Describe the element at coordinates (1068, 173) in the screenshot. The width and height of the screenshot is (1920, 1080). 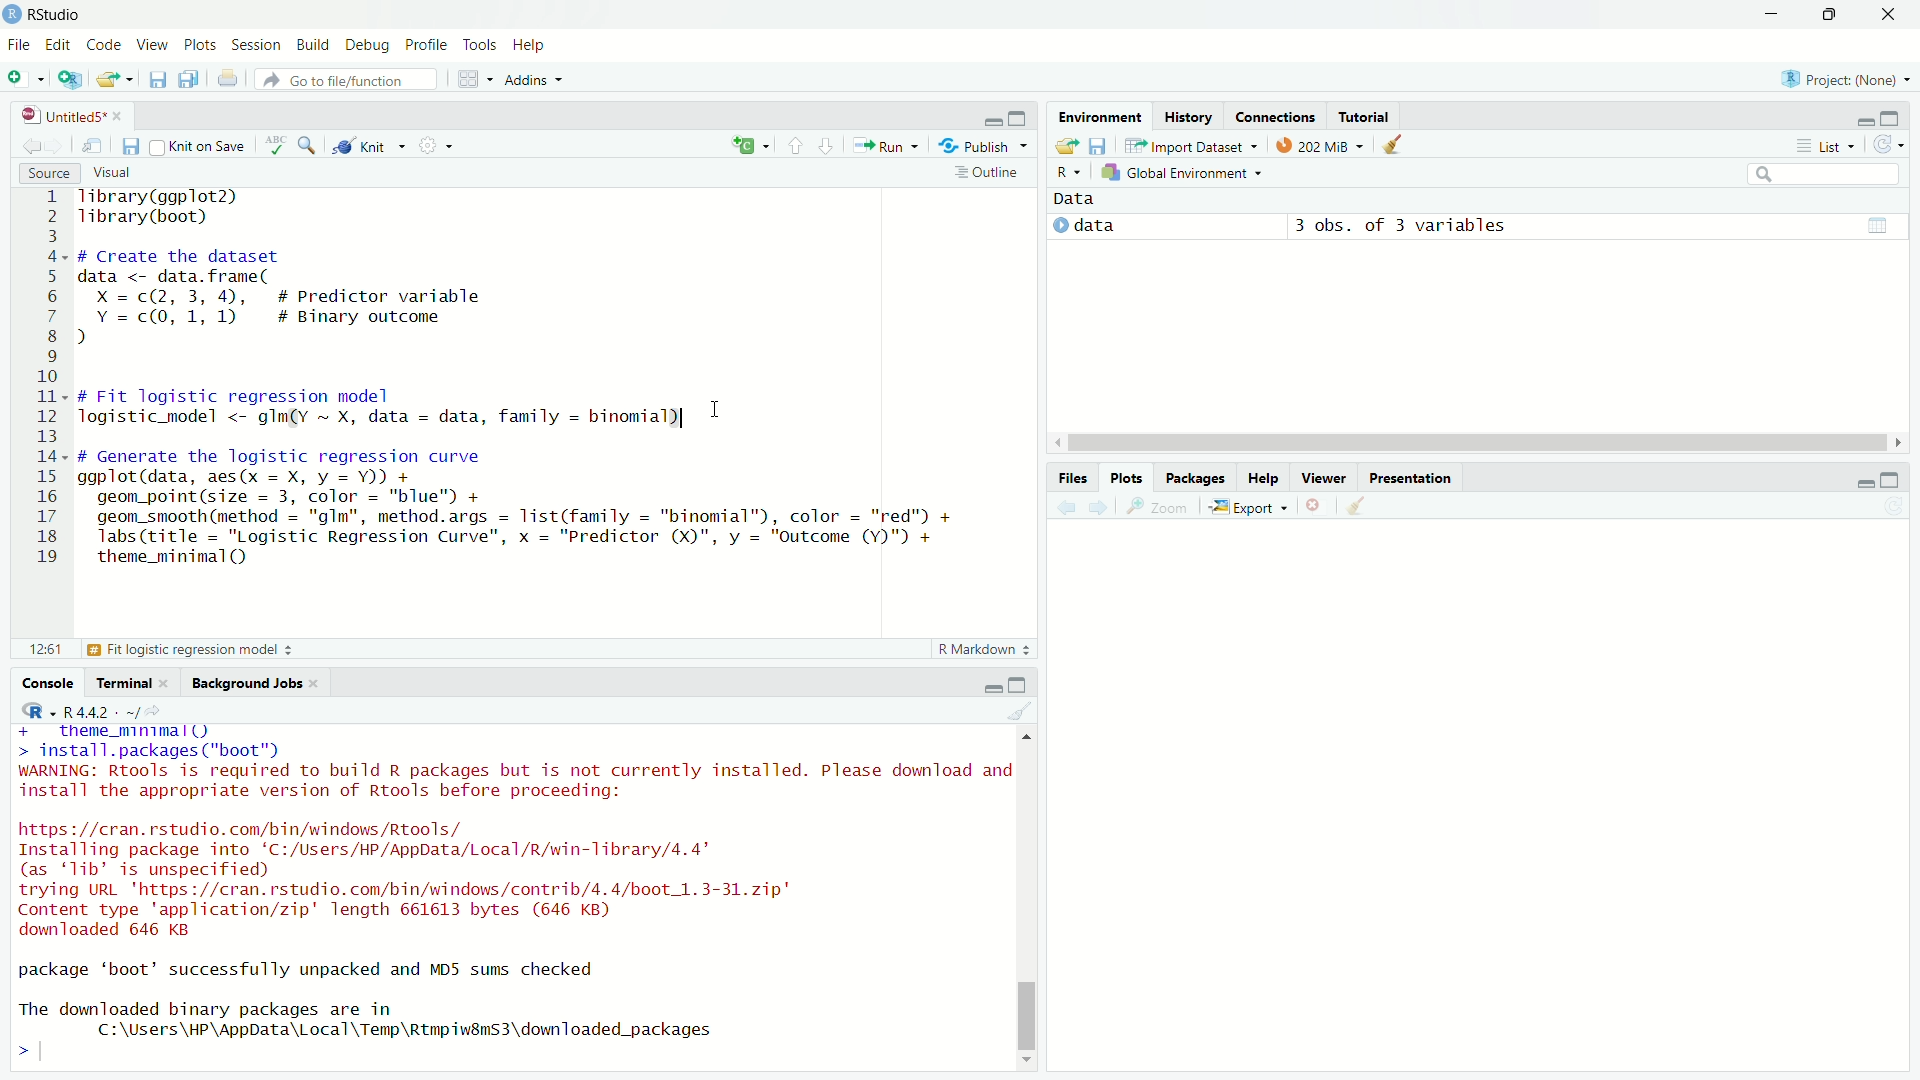
I see `R` at that location.